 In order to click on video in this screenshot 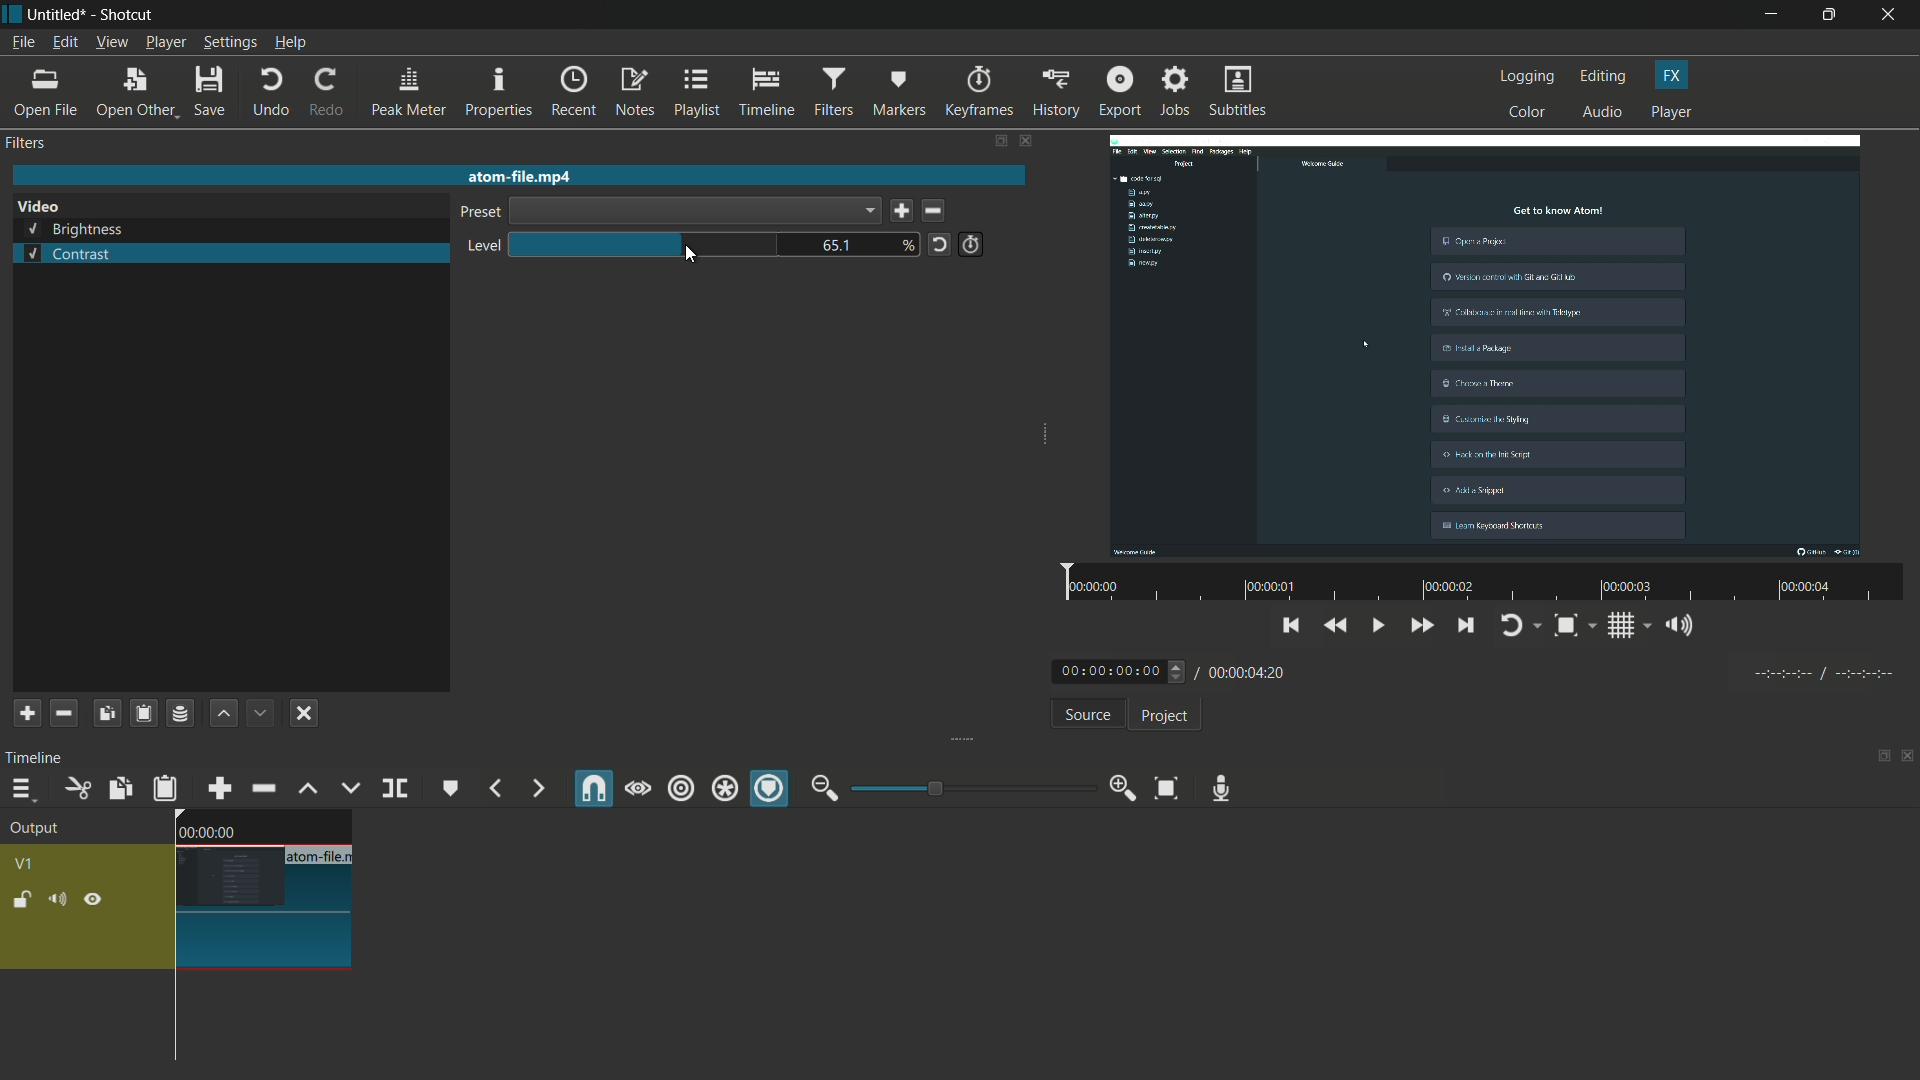, I will do `click(1492, 342)`.